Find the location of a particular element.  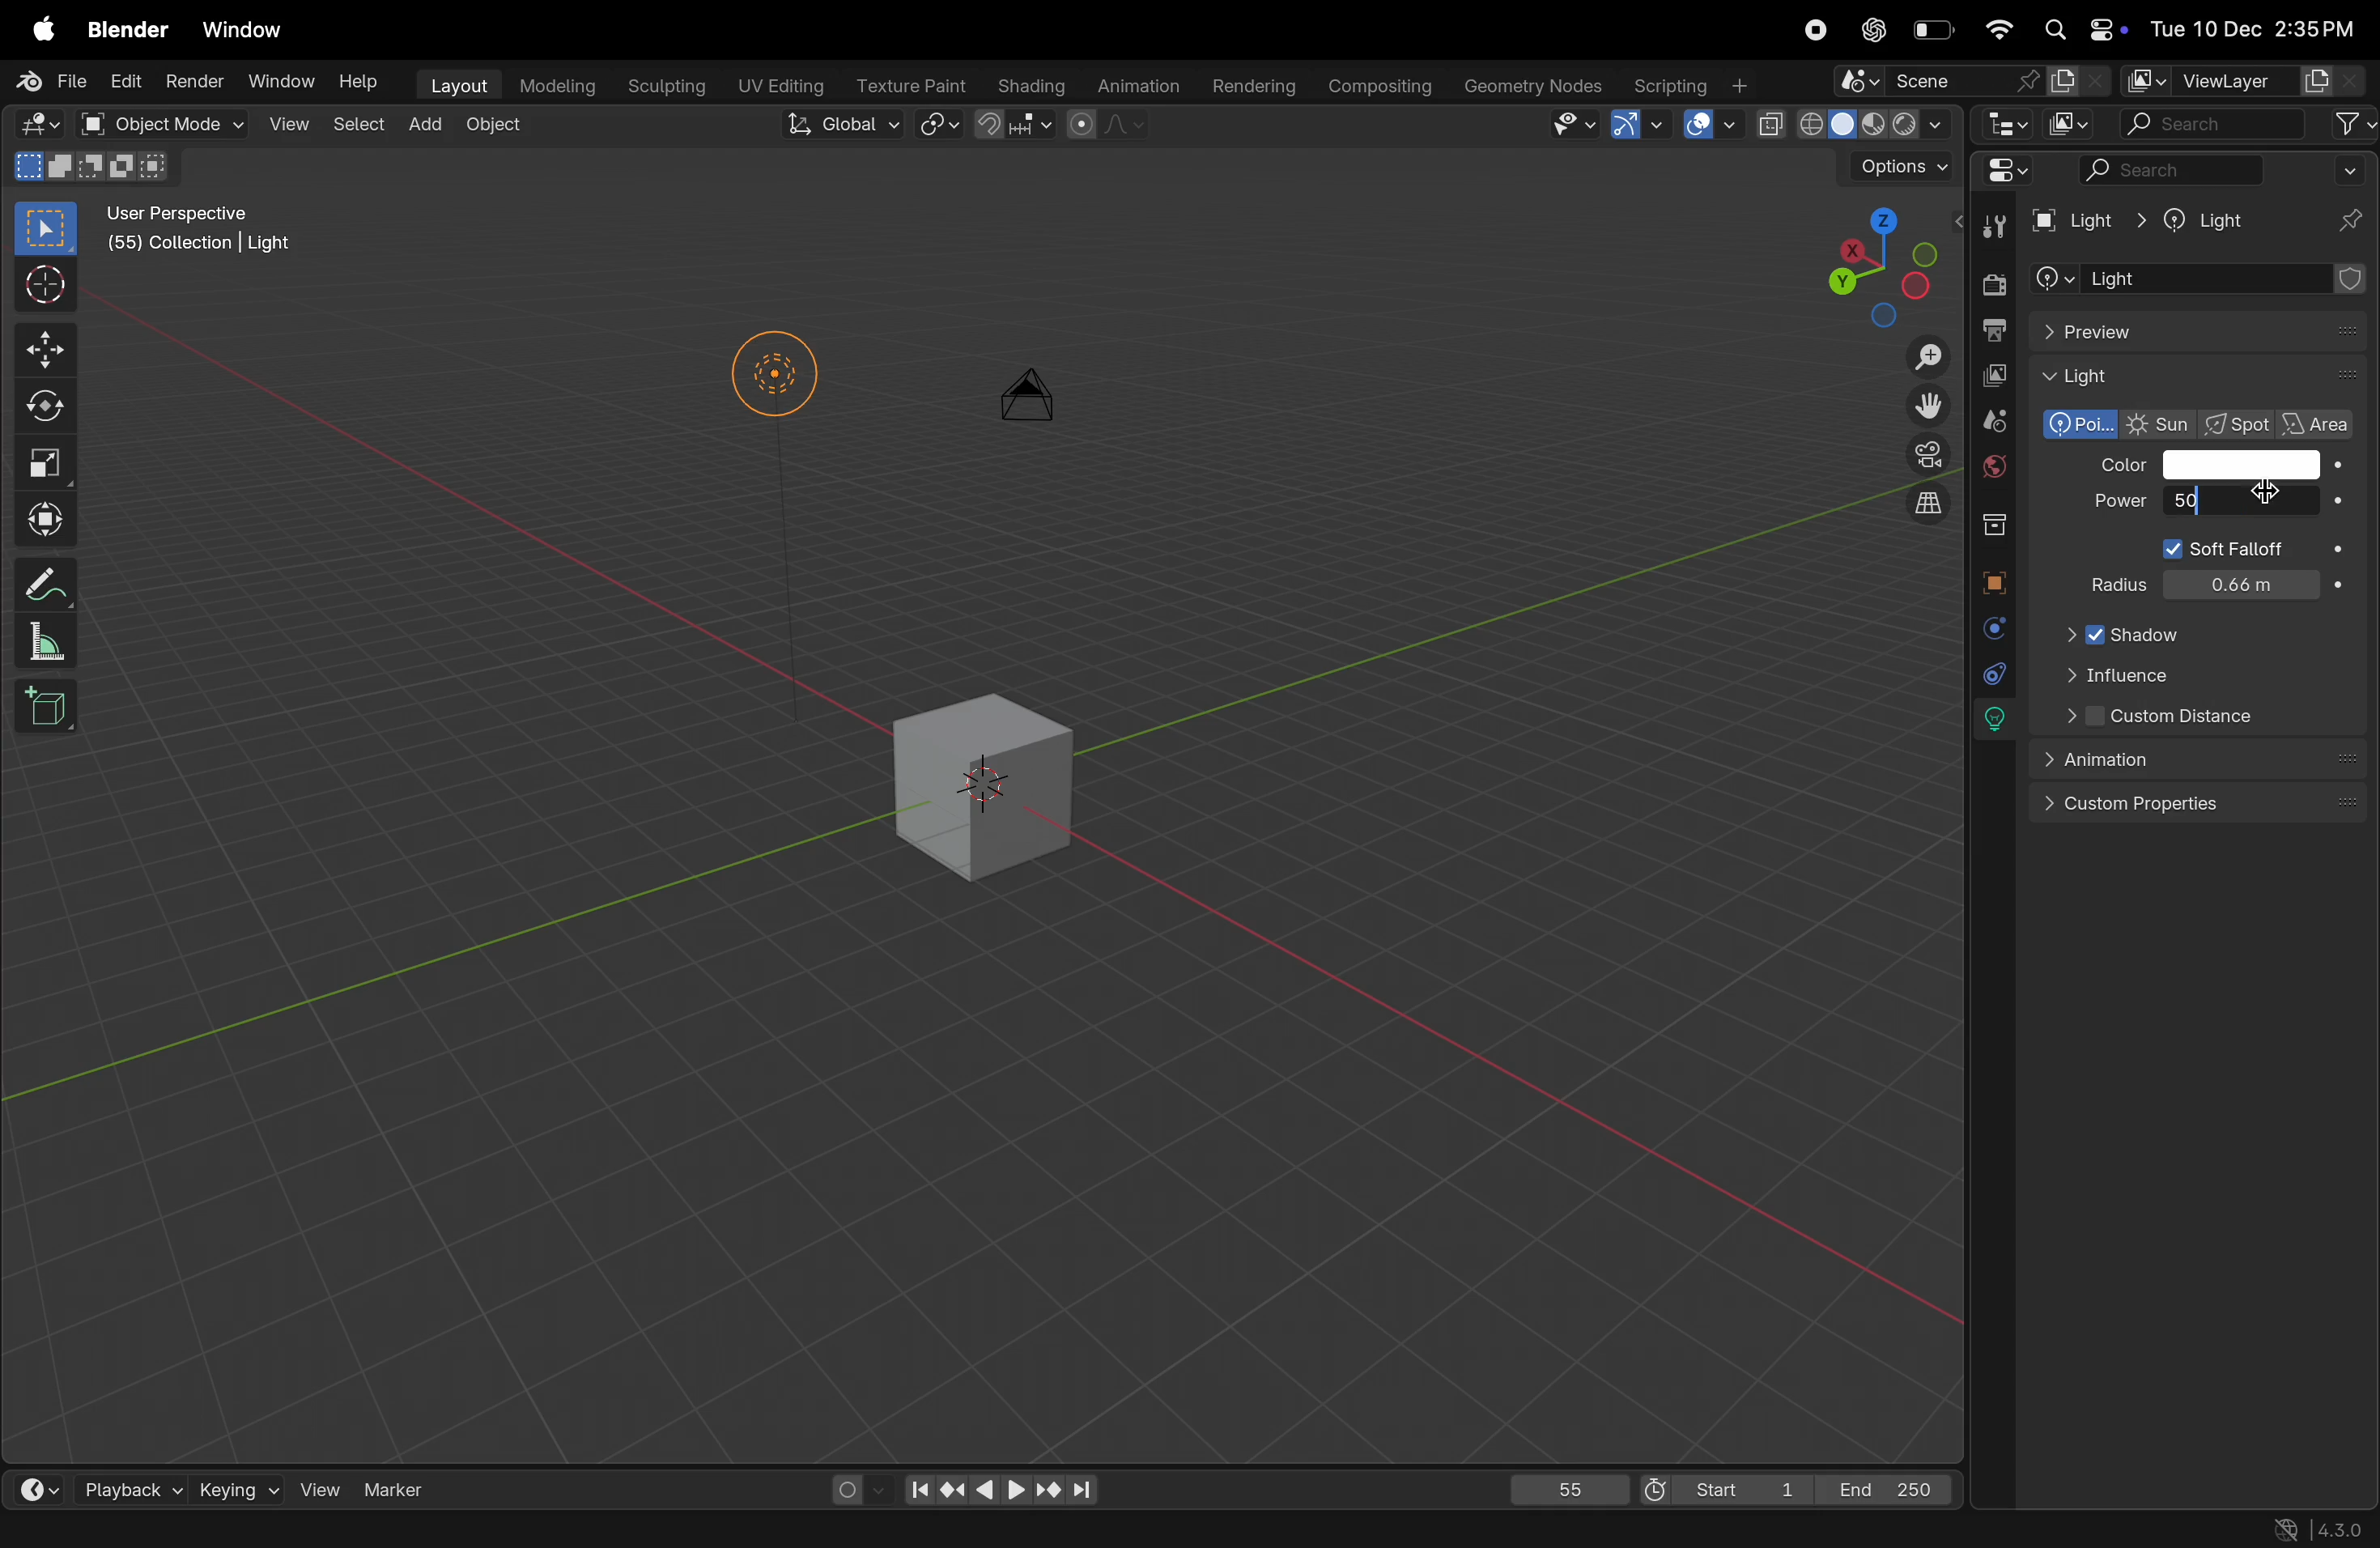

Light is located at coordinates (2086, 218).